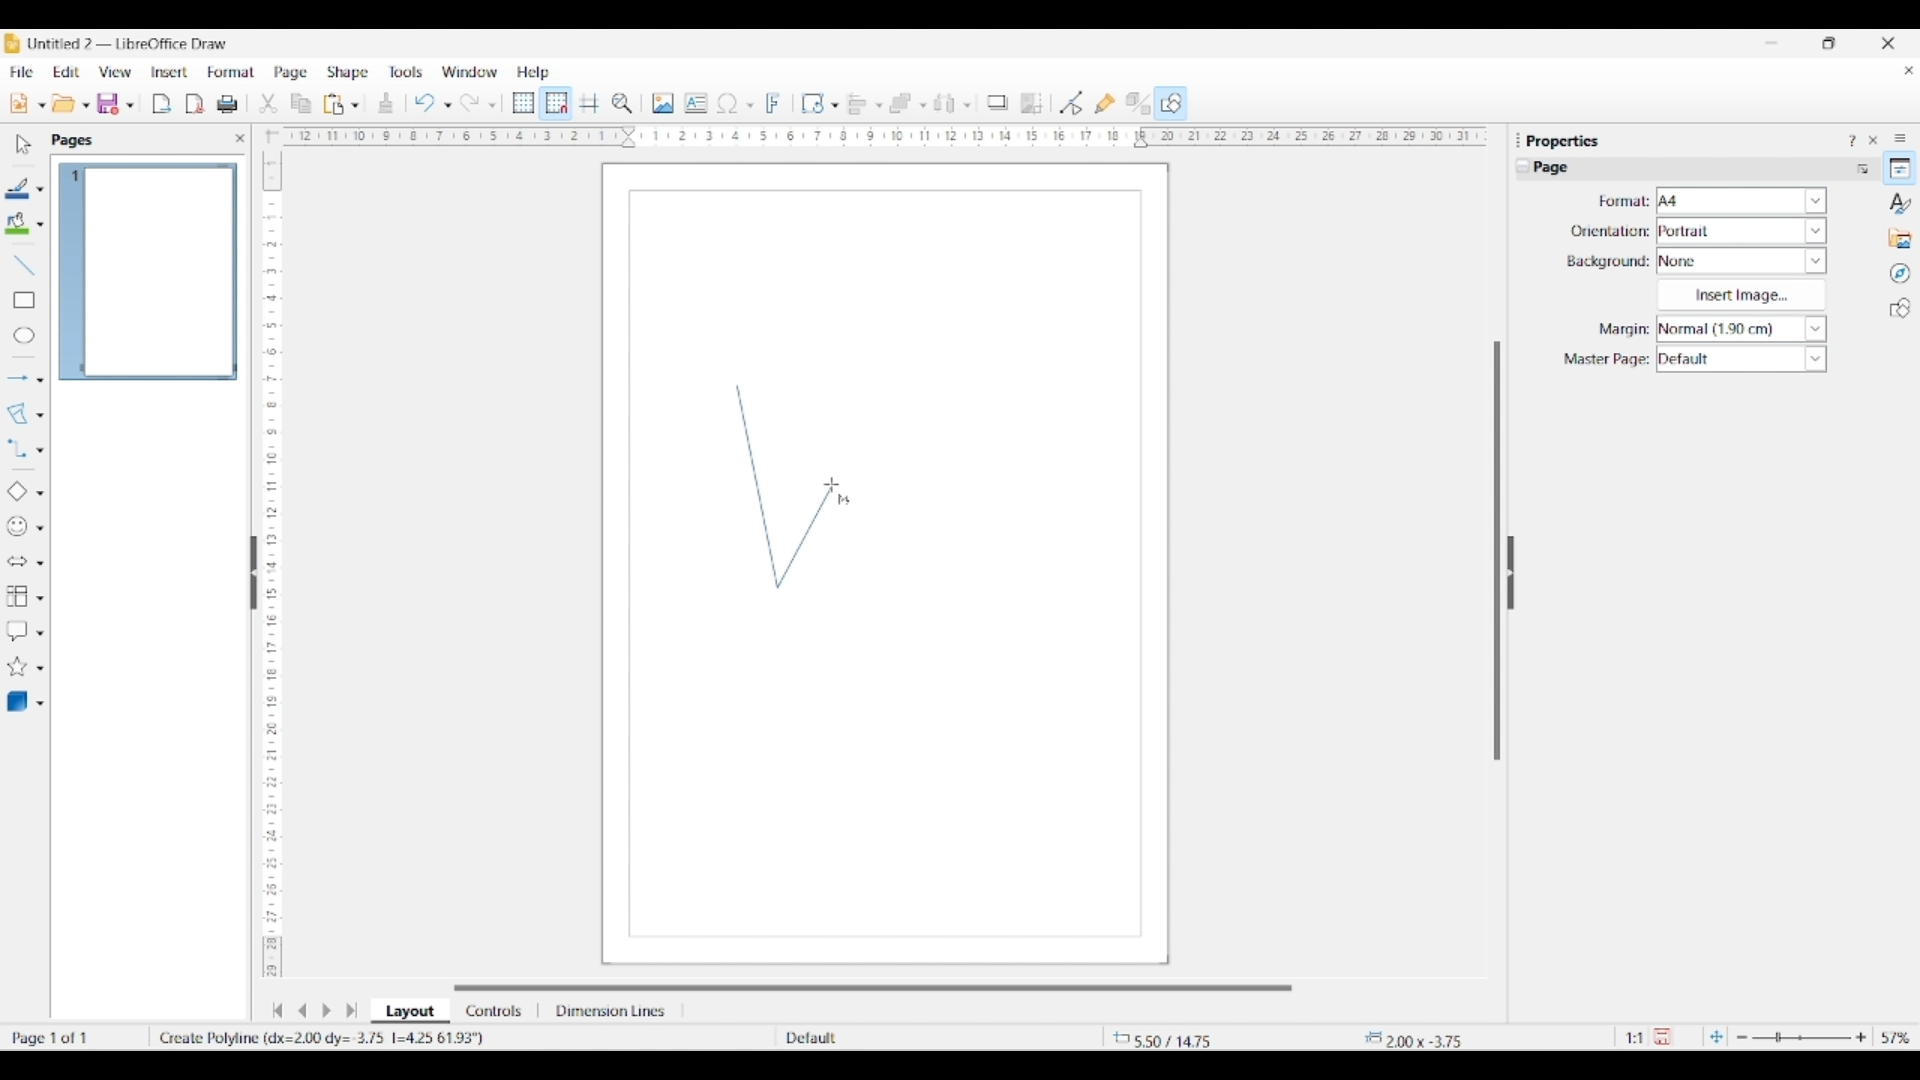 The height and width of the screenshot is (1080, 1920). I want to click on Selected connector, so click(16, 447).